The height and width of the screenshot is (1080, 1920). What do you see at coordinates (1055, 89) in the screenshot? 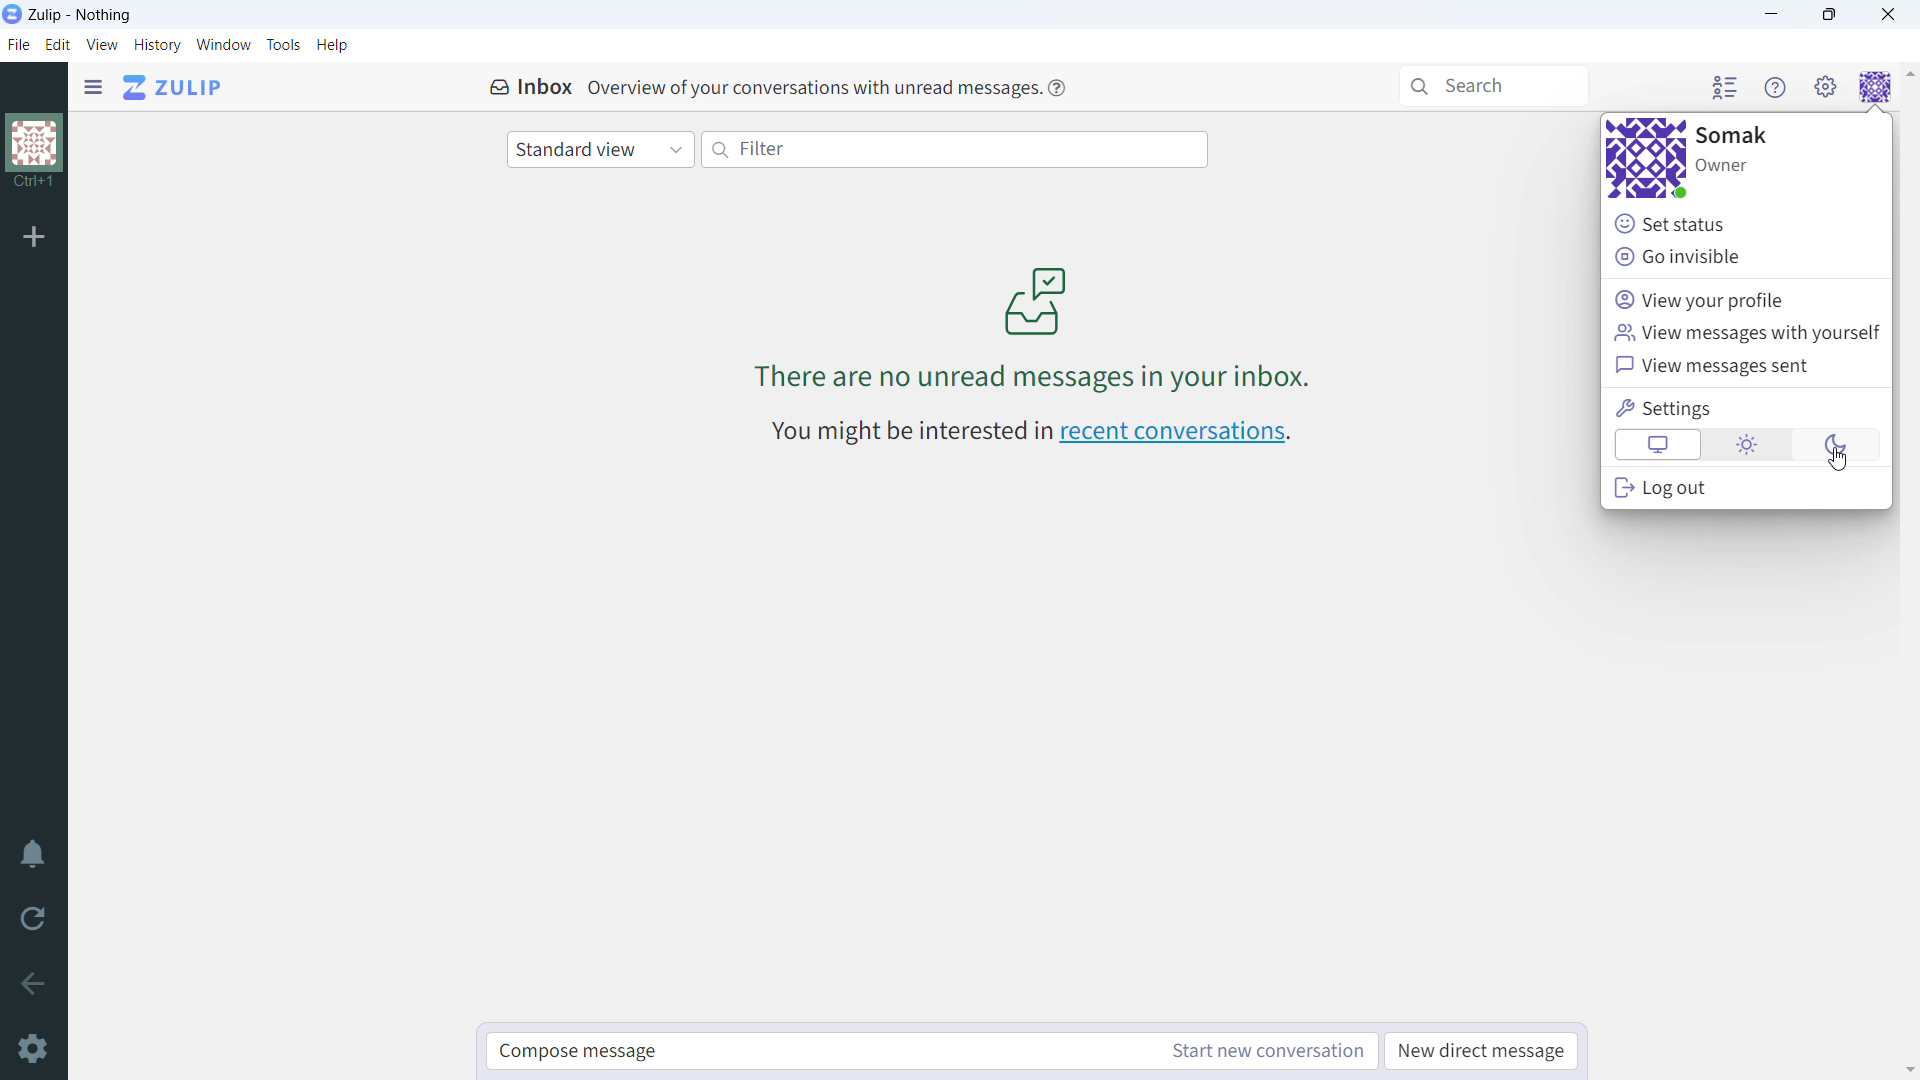
I see `help` at bounding box center [1055, 89].